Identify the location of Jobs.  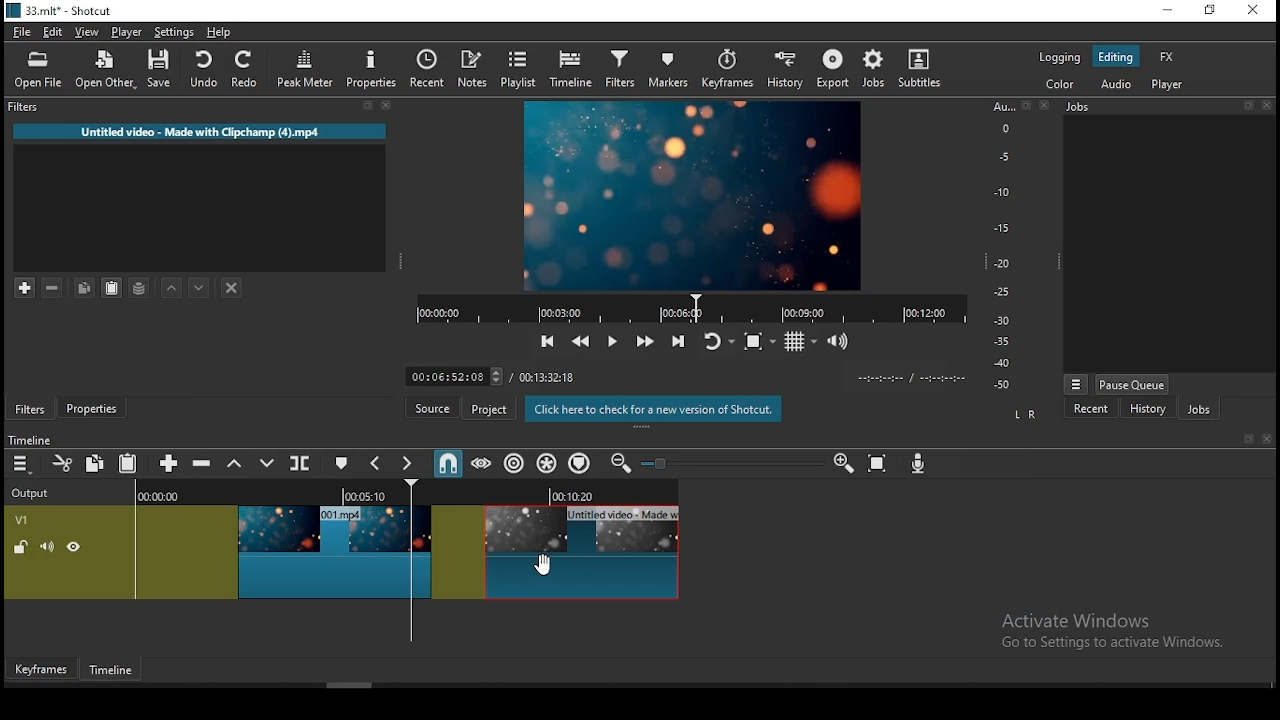
(1171, 108).